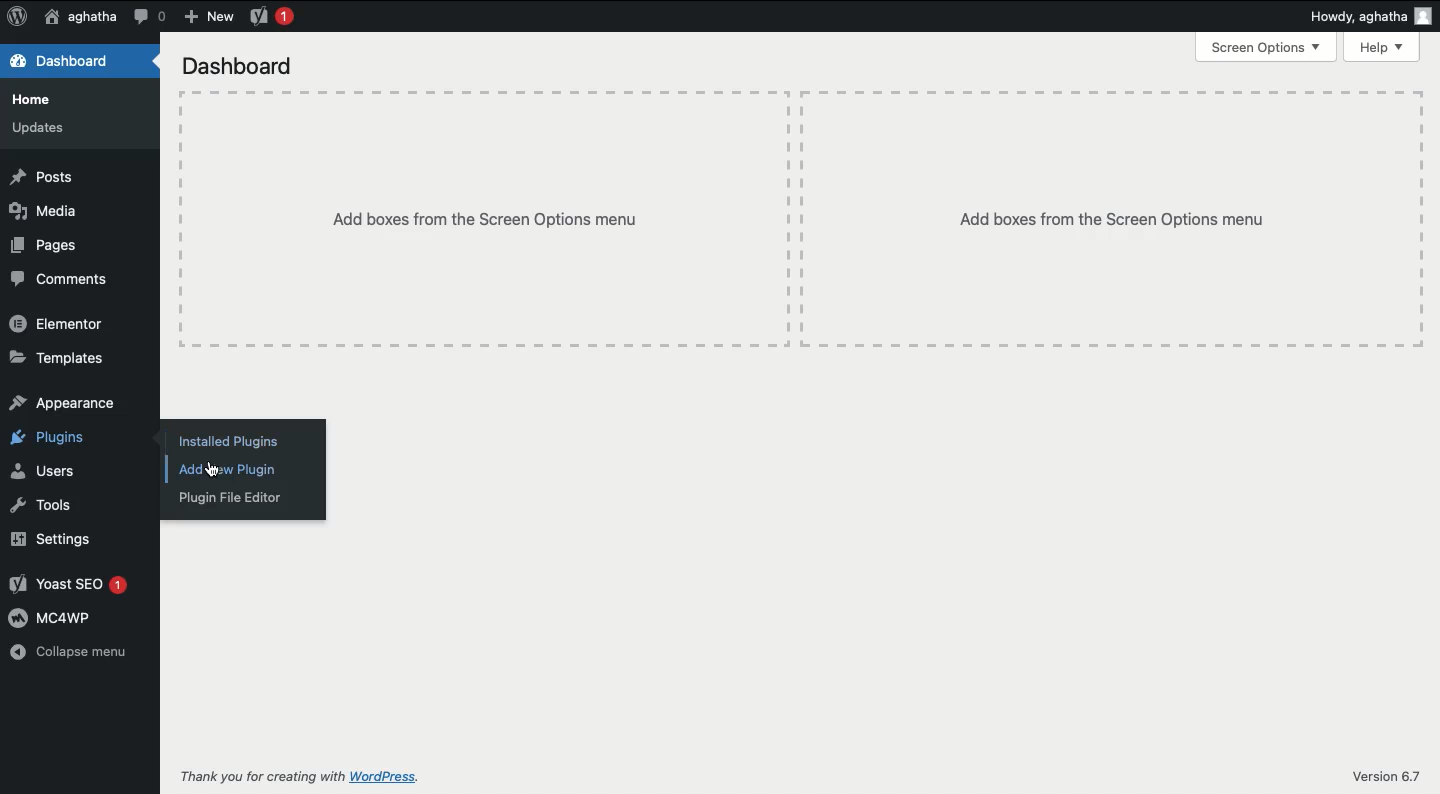  What do you see at coordinates (1391, 772) in the screenshot?
I see `Version 6.7` at bounding box center [1391, 772].